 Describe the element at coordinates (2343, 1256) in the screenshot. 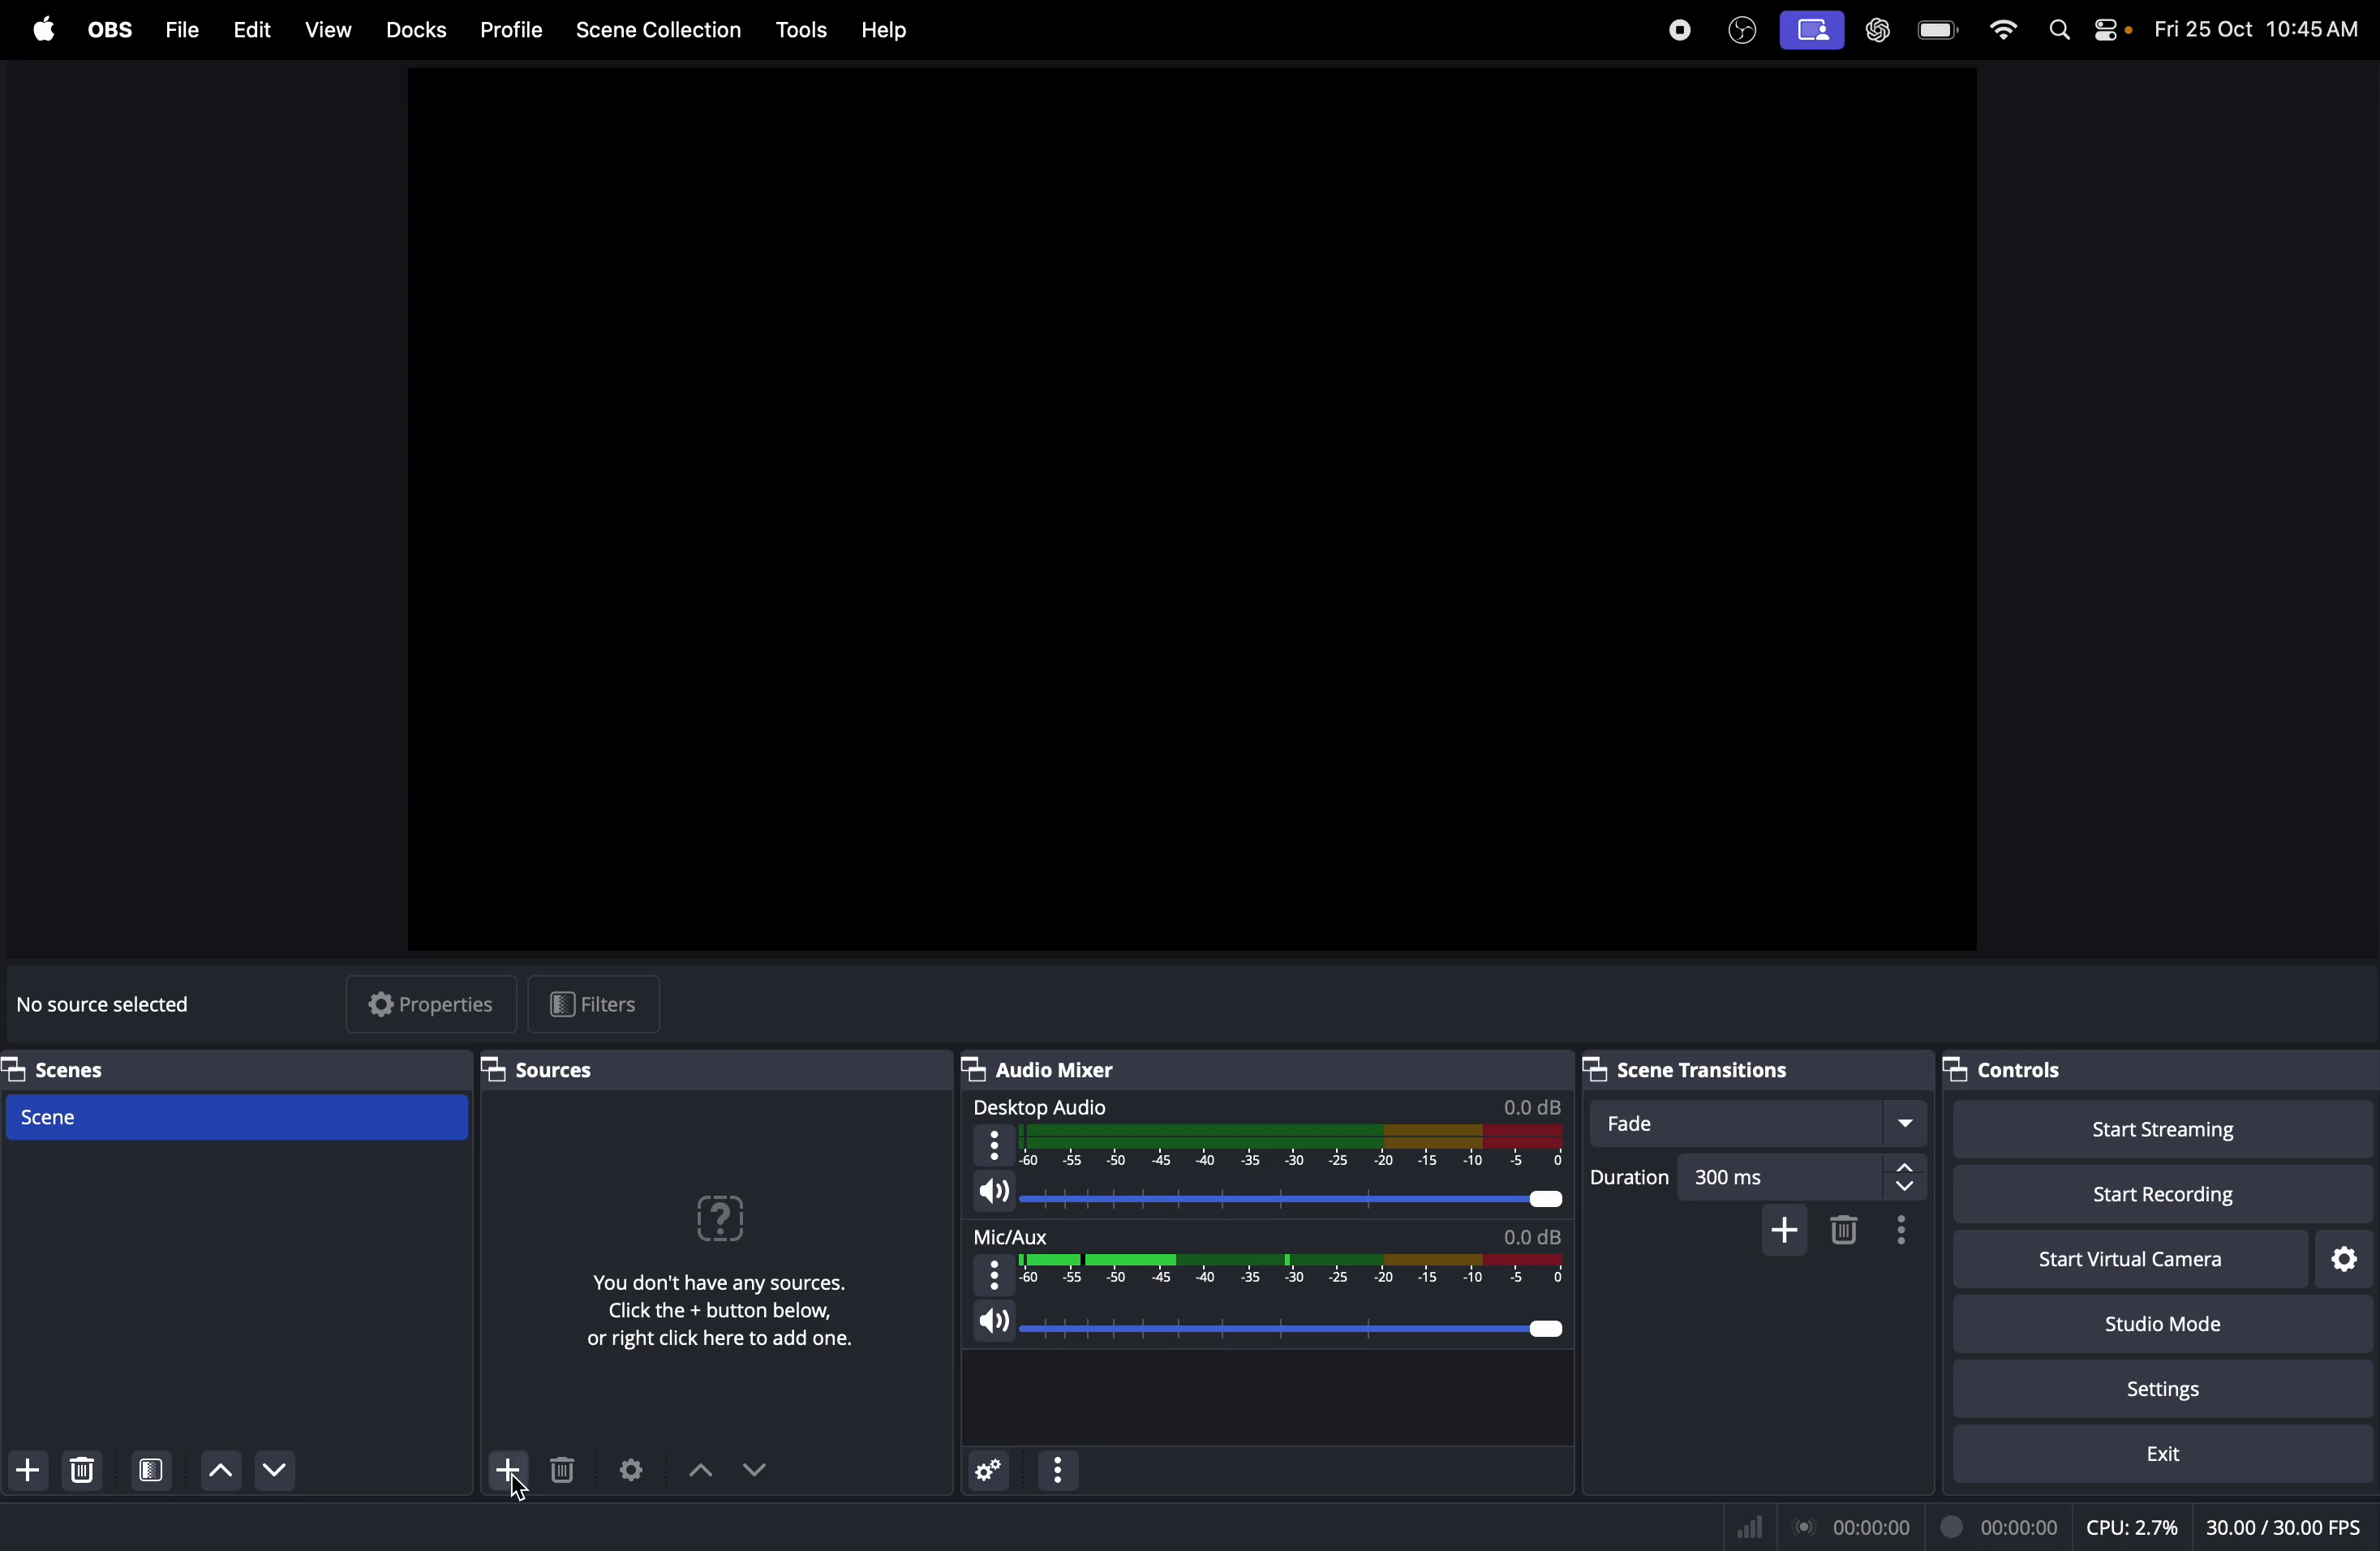

I see `virtual camera settings` at that location.